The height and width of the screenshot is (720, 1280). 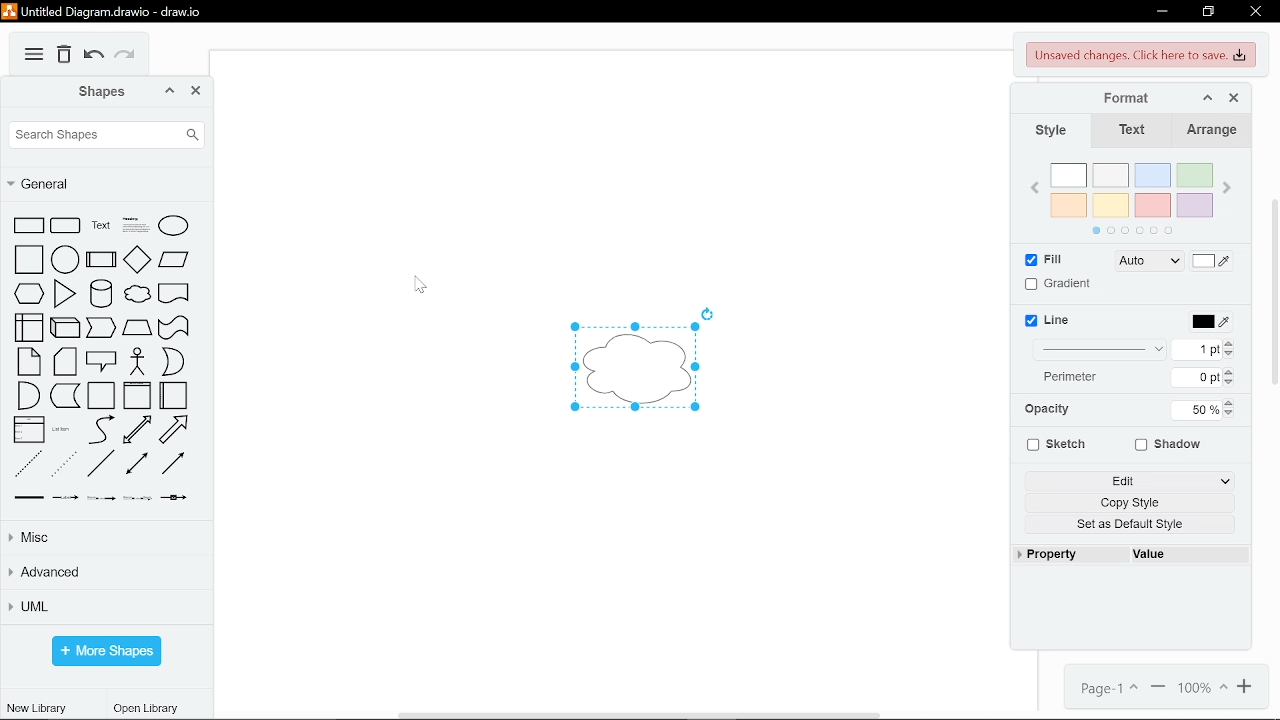 I want to click on arrow, so click(x=174, y=430).